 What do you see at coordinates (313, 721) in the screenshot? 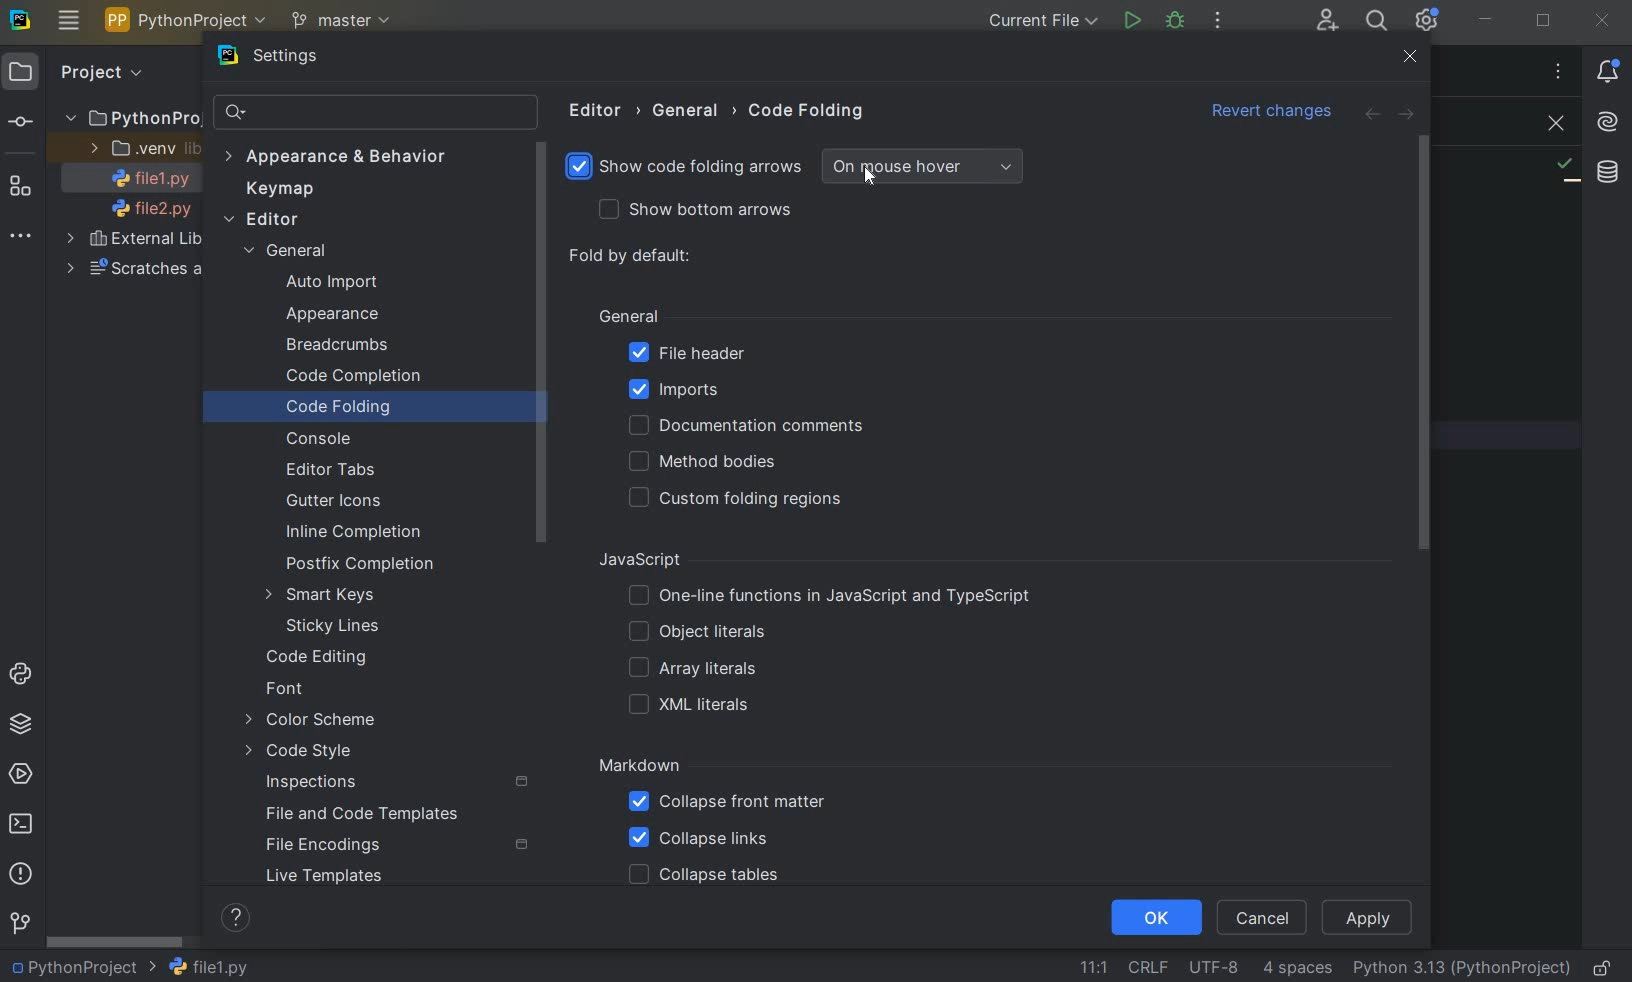
I see `COLOR SCHEME` at bounding box center [313, 721].